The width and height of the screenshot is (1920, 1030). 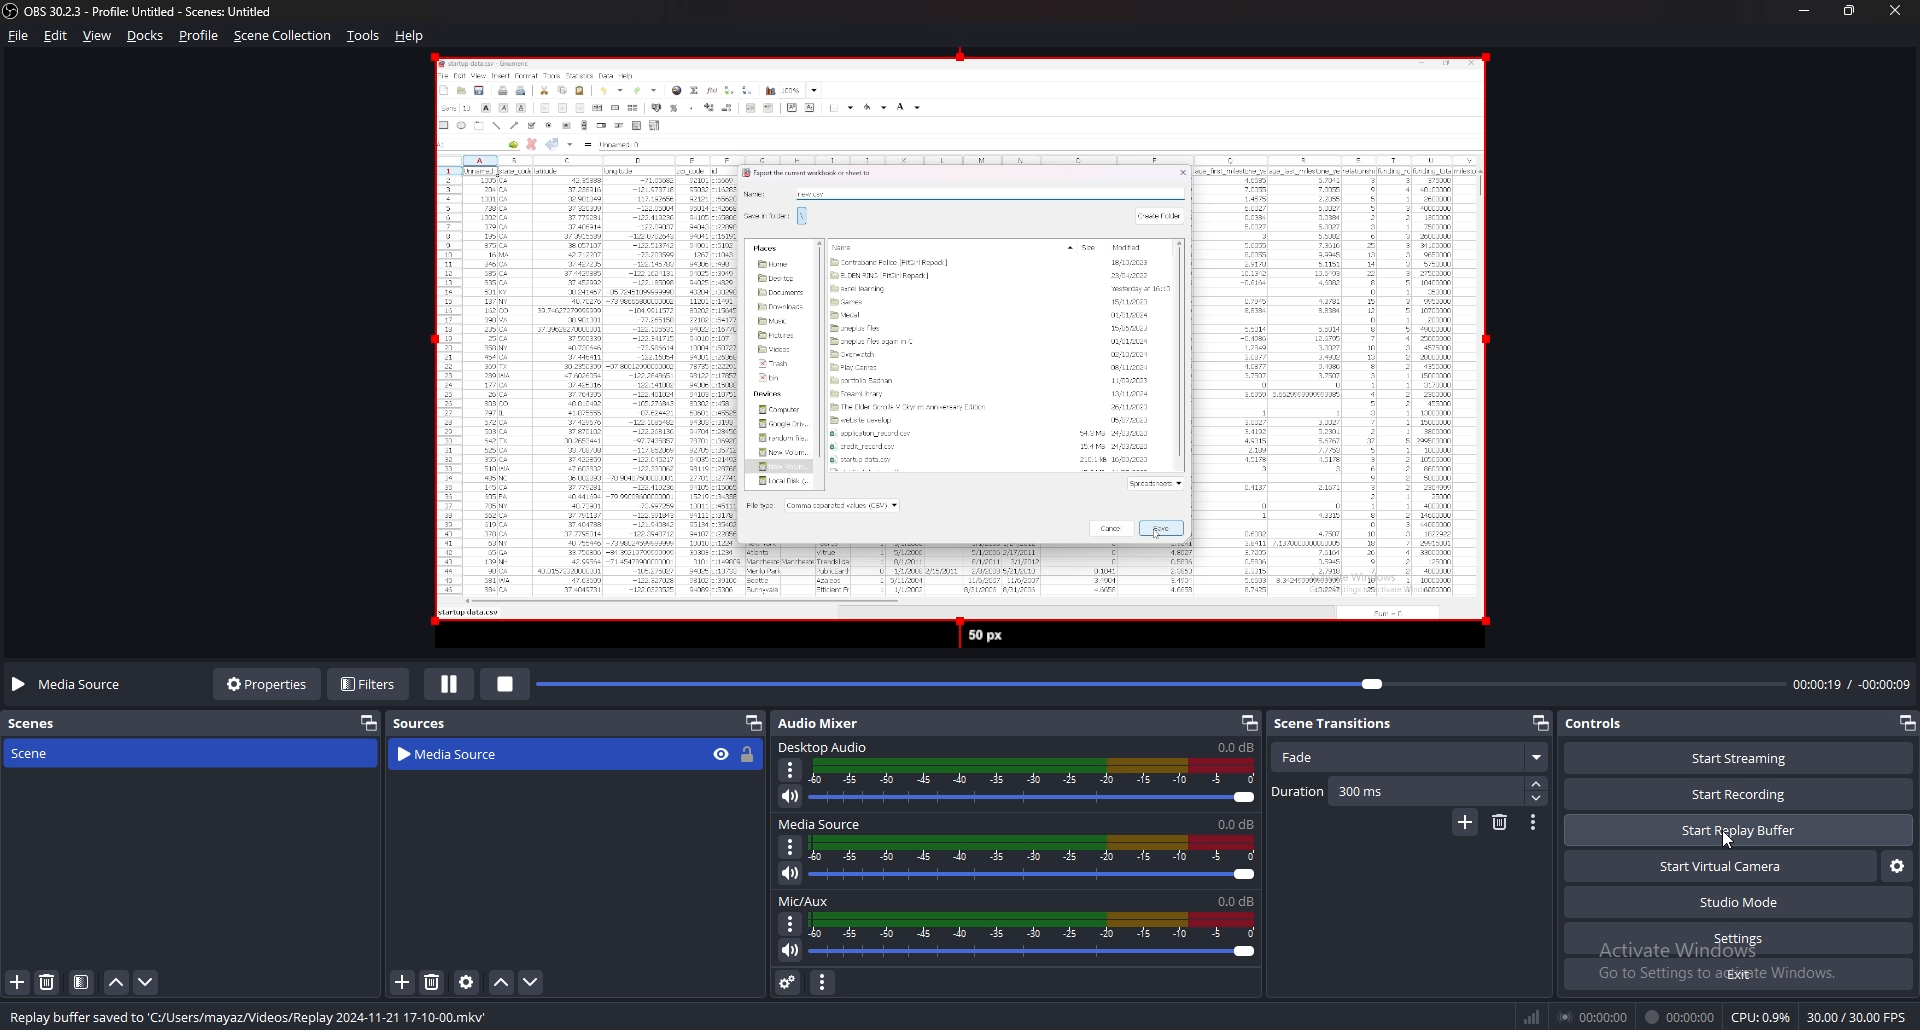 What do you see at coordinates (469, 982) in the screenshot?
I see `open source properties` at bounding box center [469, 982].